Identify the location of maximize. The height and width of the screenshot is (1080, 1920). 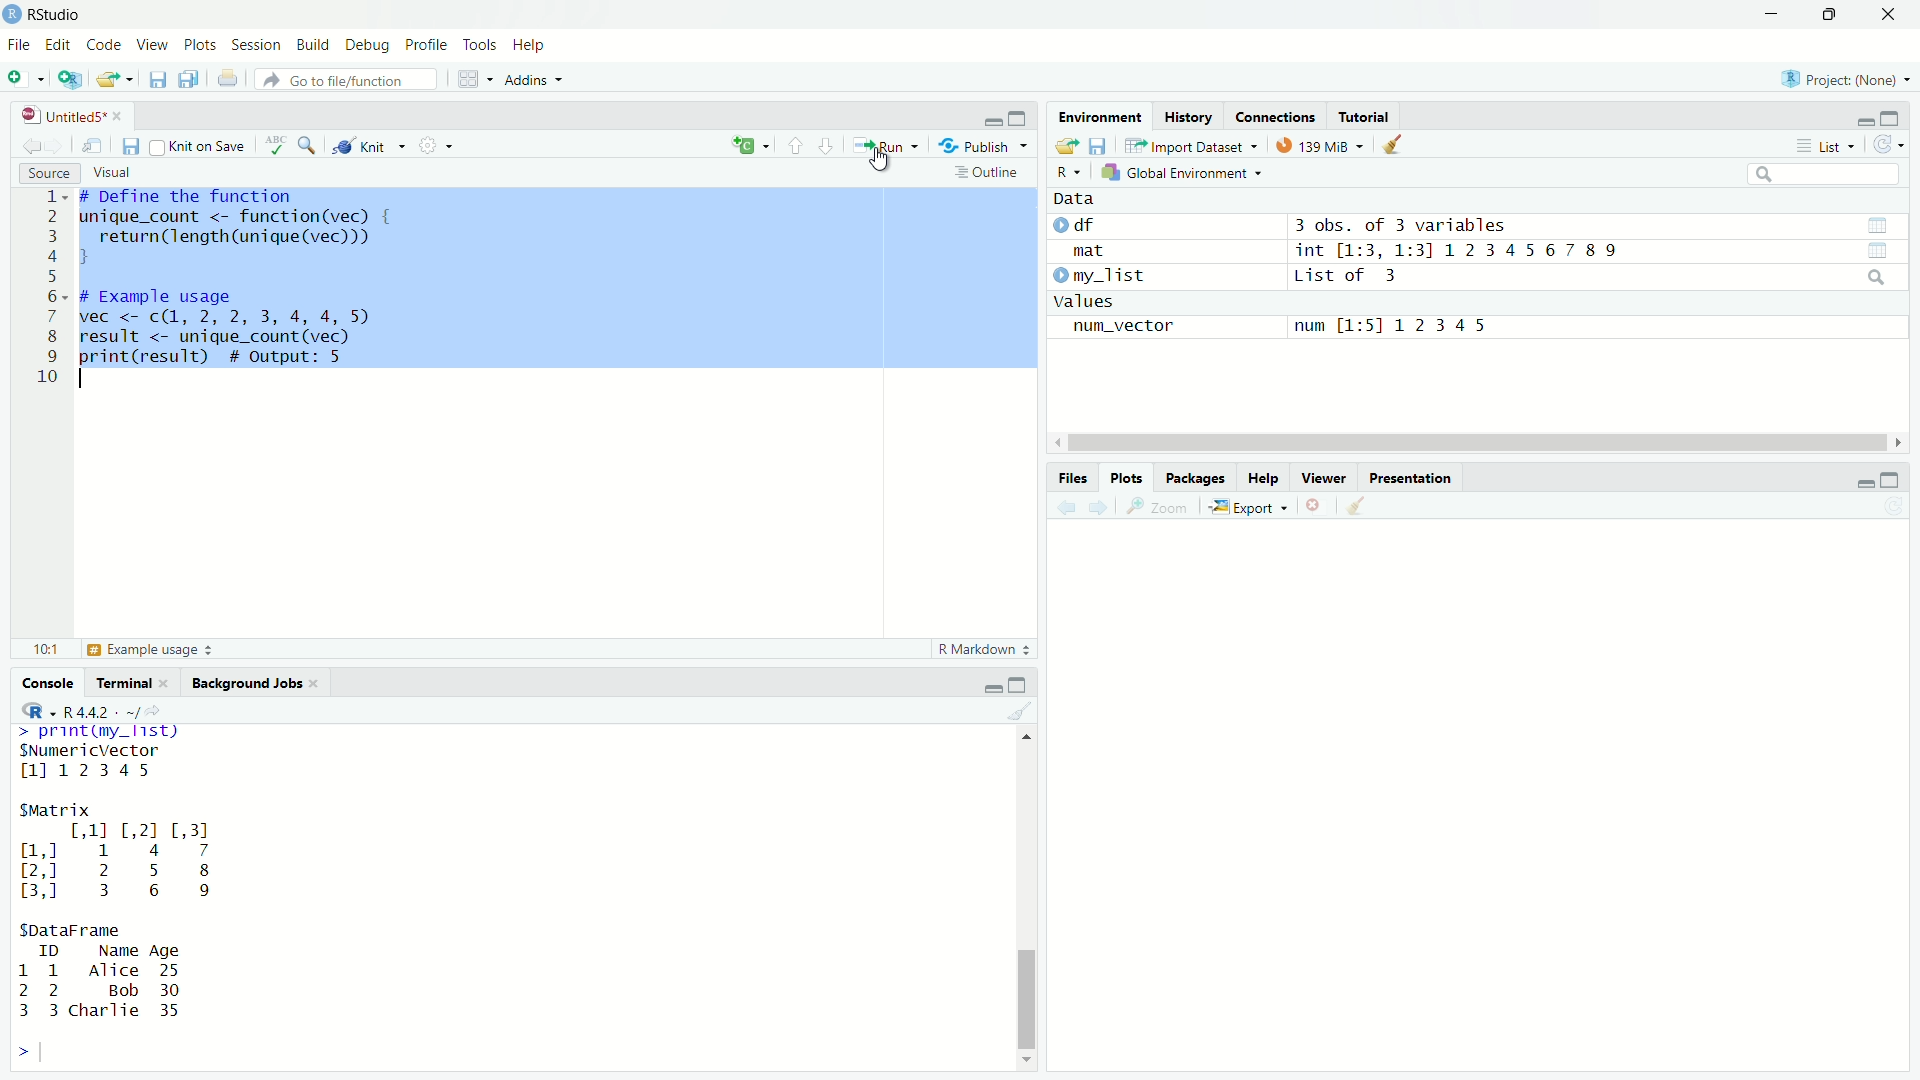
(1889, 480).